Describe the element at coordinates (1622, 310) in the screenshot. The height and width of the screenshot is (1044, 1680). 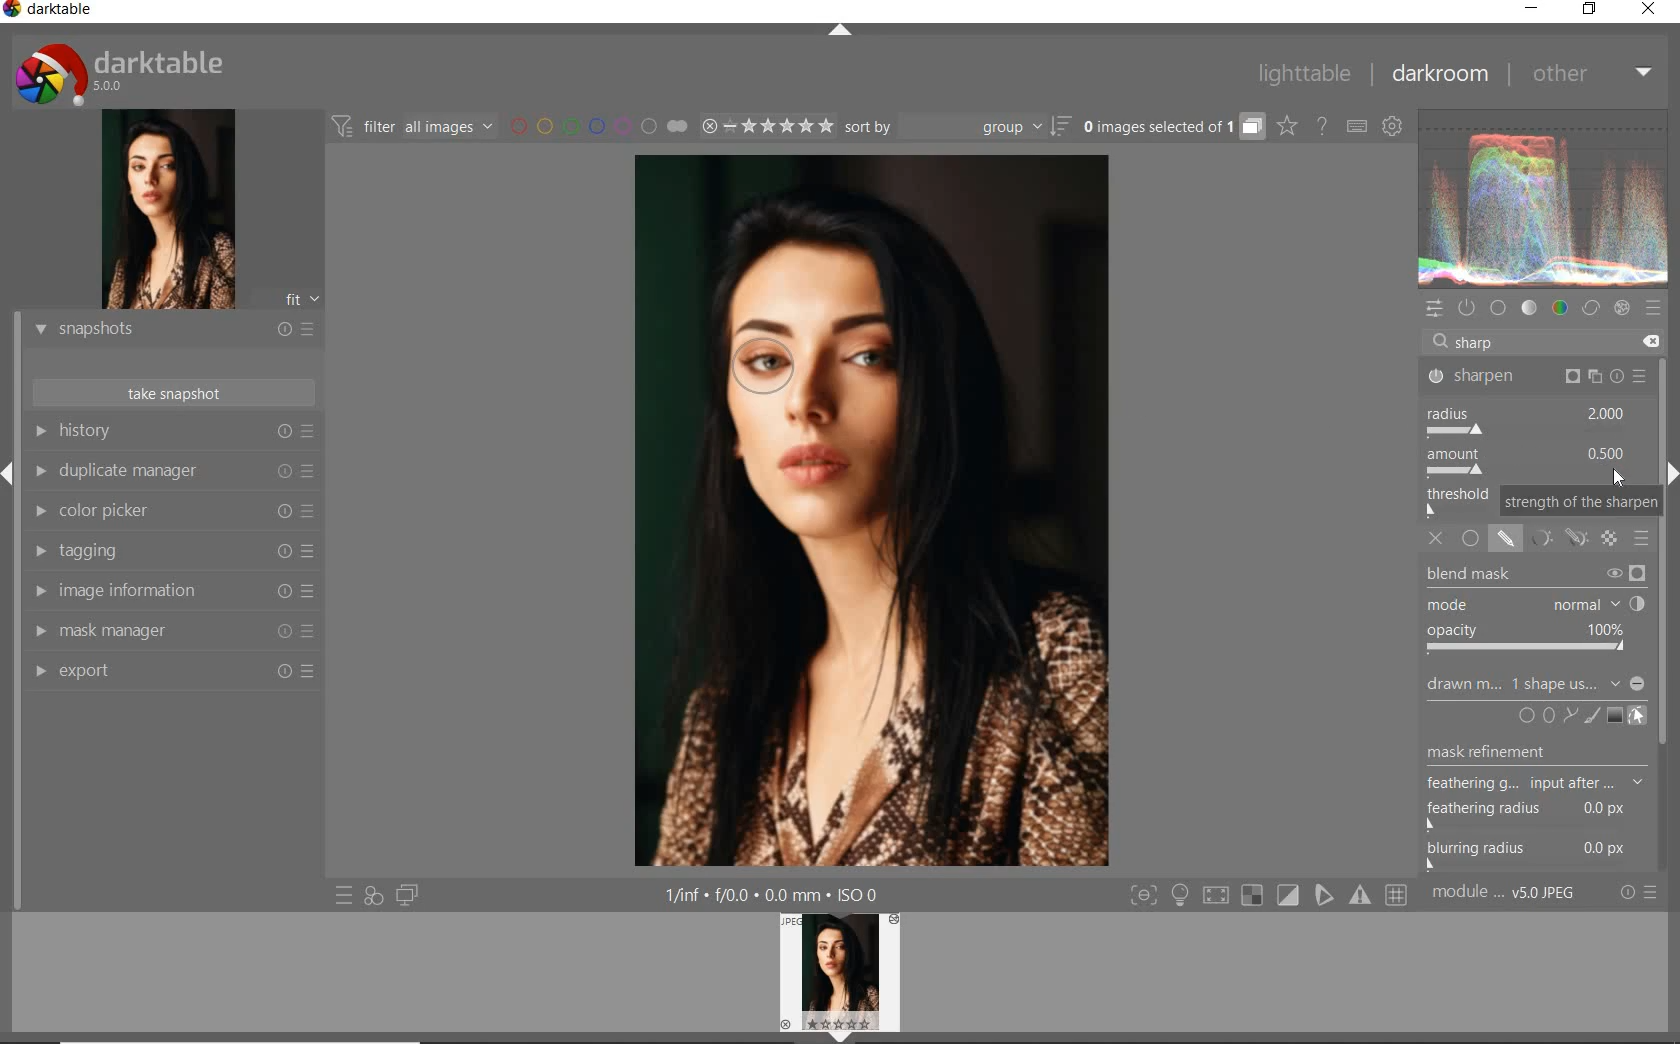
I see `effect` at that location.